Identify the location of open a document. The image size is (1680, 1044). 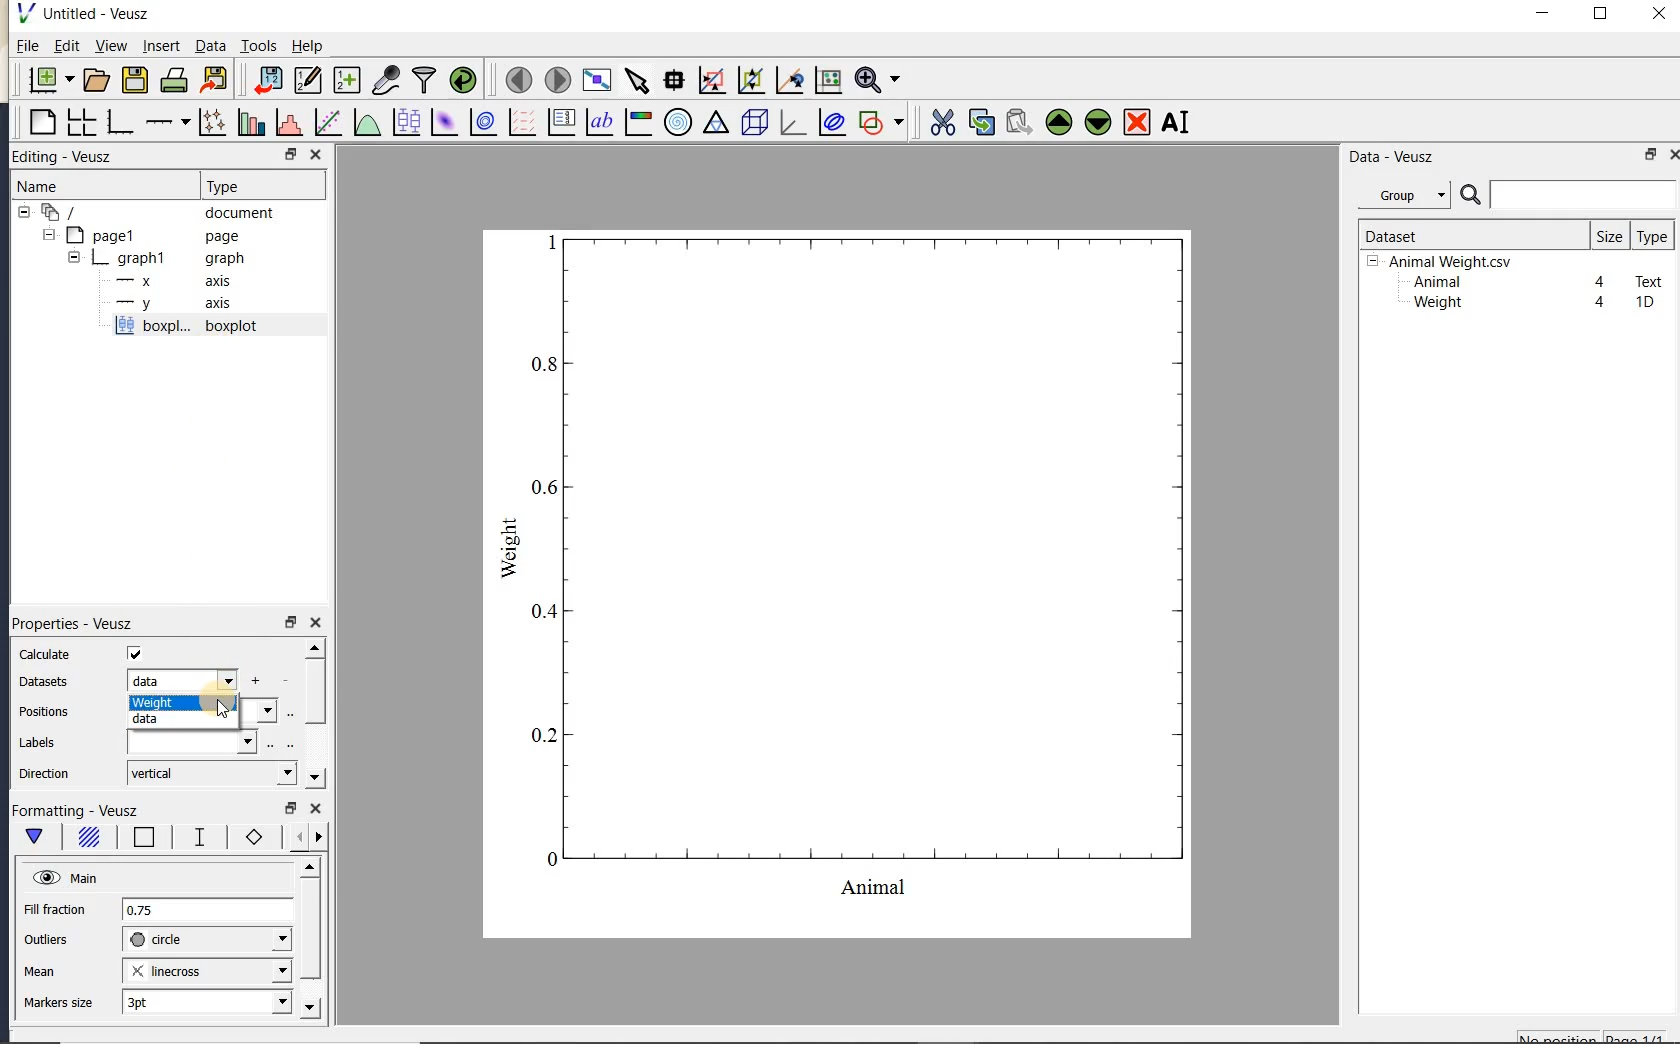
(94, 80).